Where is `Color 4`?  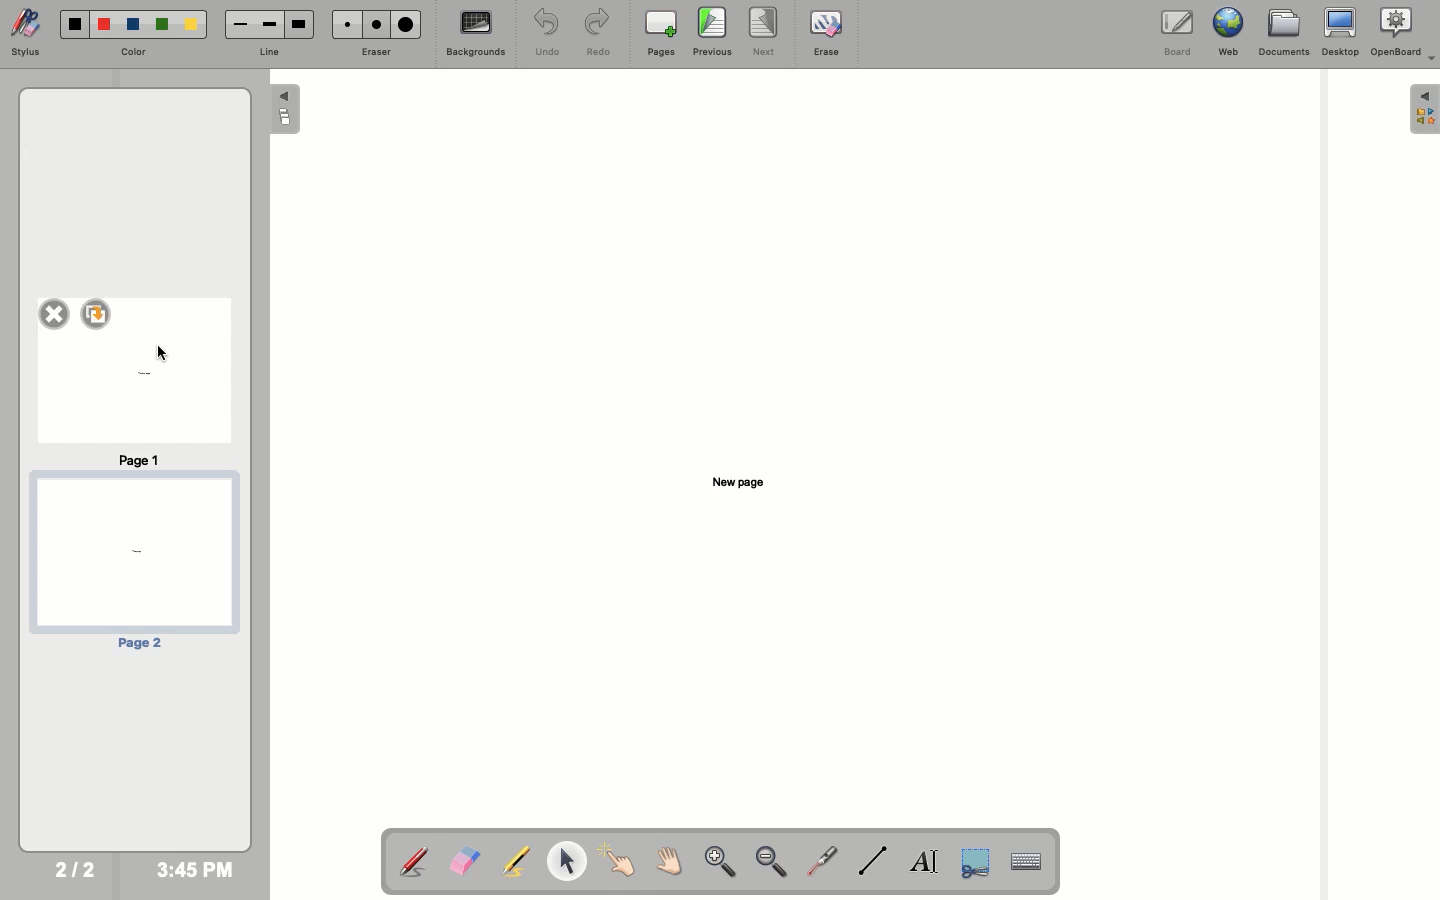 Color 4 is located at coordinates (162, 24).